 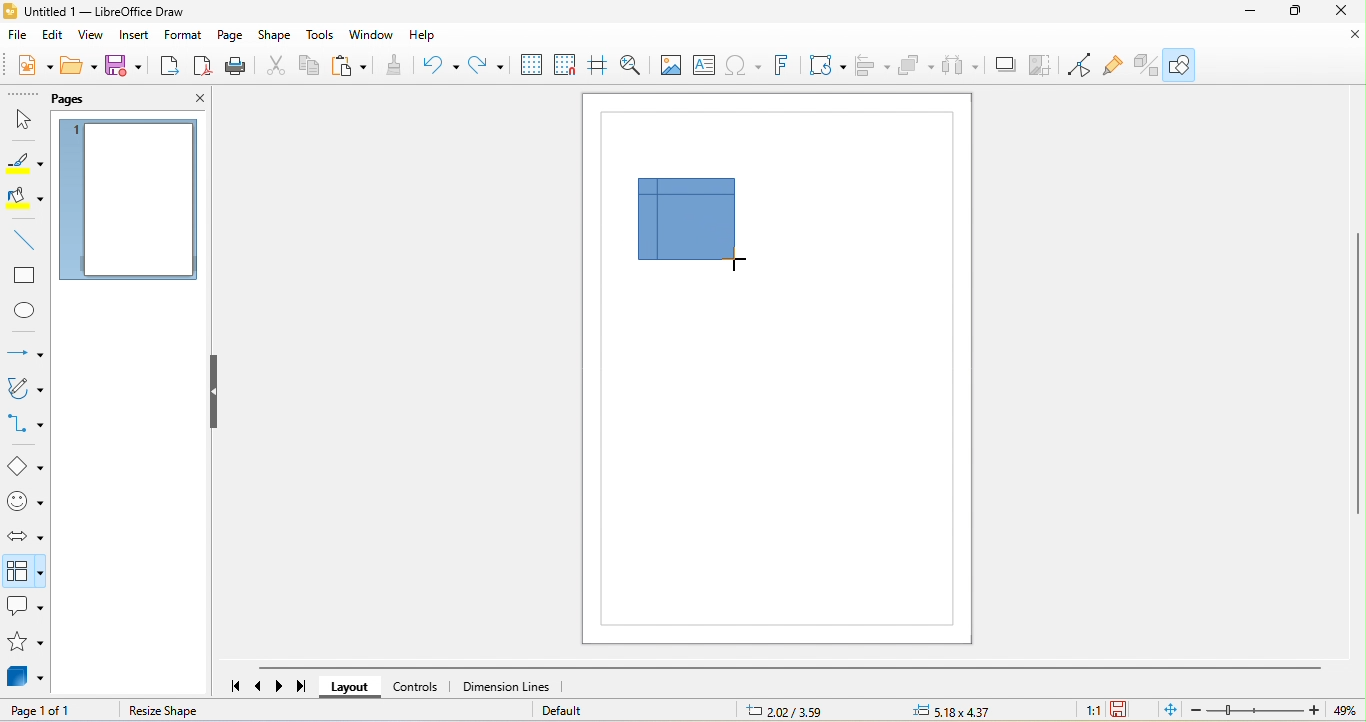 I want to click on text box, so click(x=704, y=65).